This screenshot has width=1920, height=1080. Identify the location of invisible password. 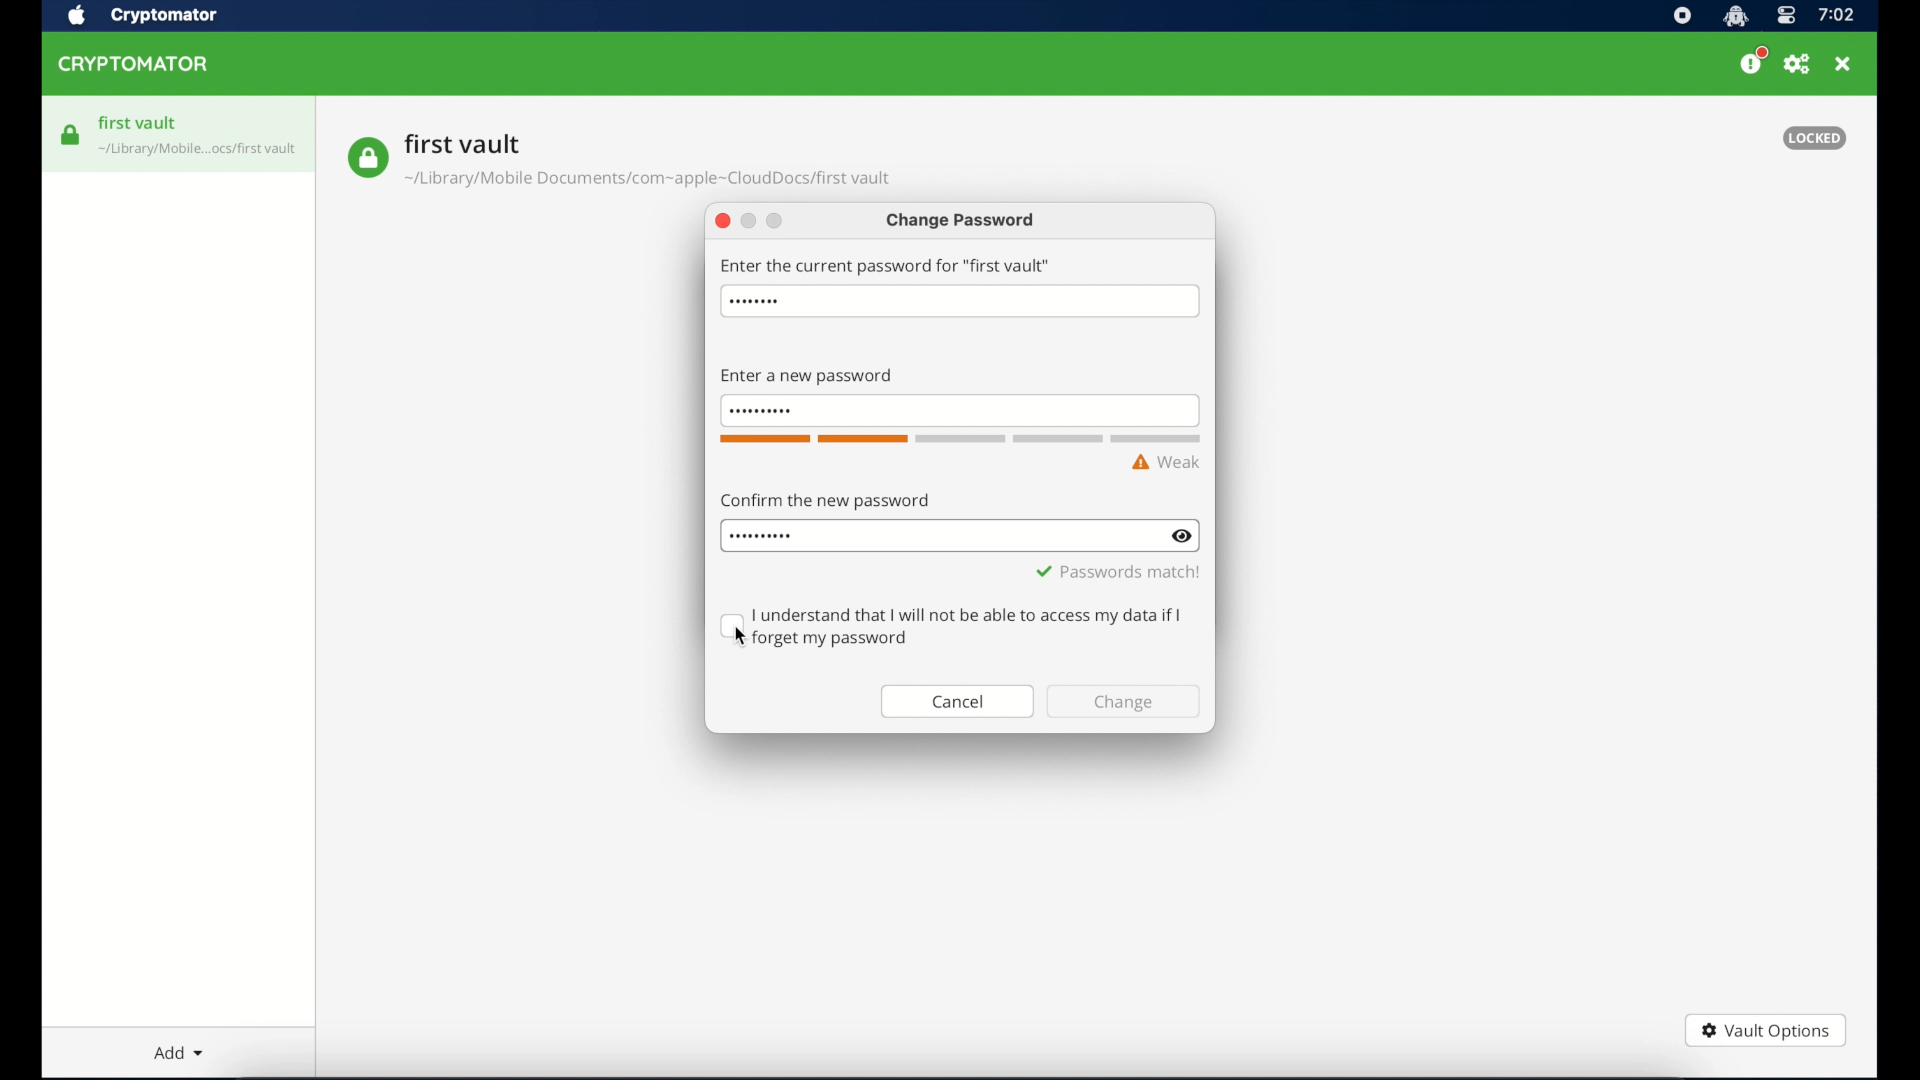
(757, 412).